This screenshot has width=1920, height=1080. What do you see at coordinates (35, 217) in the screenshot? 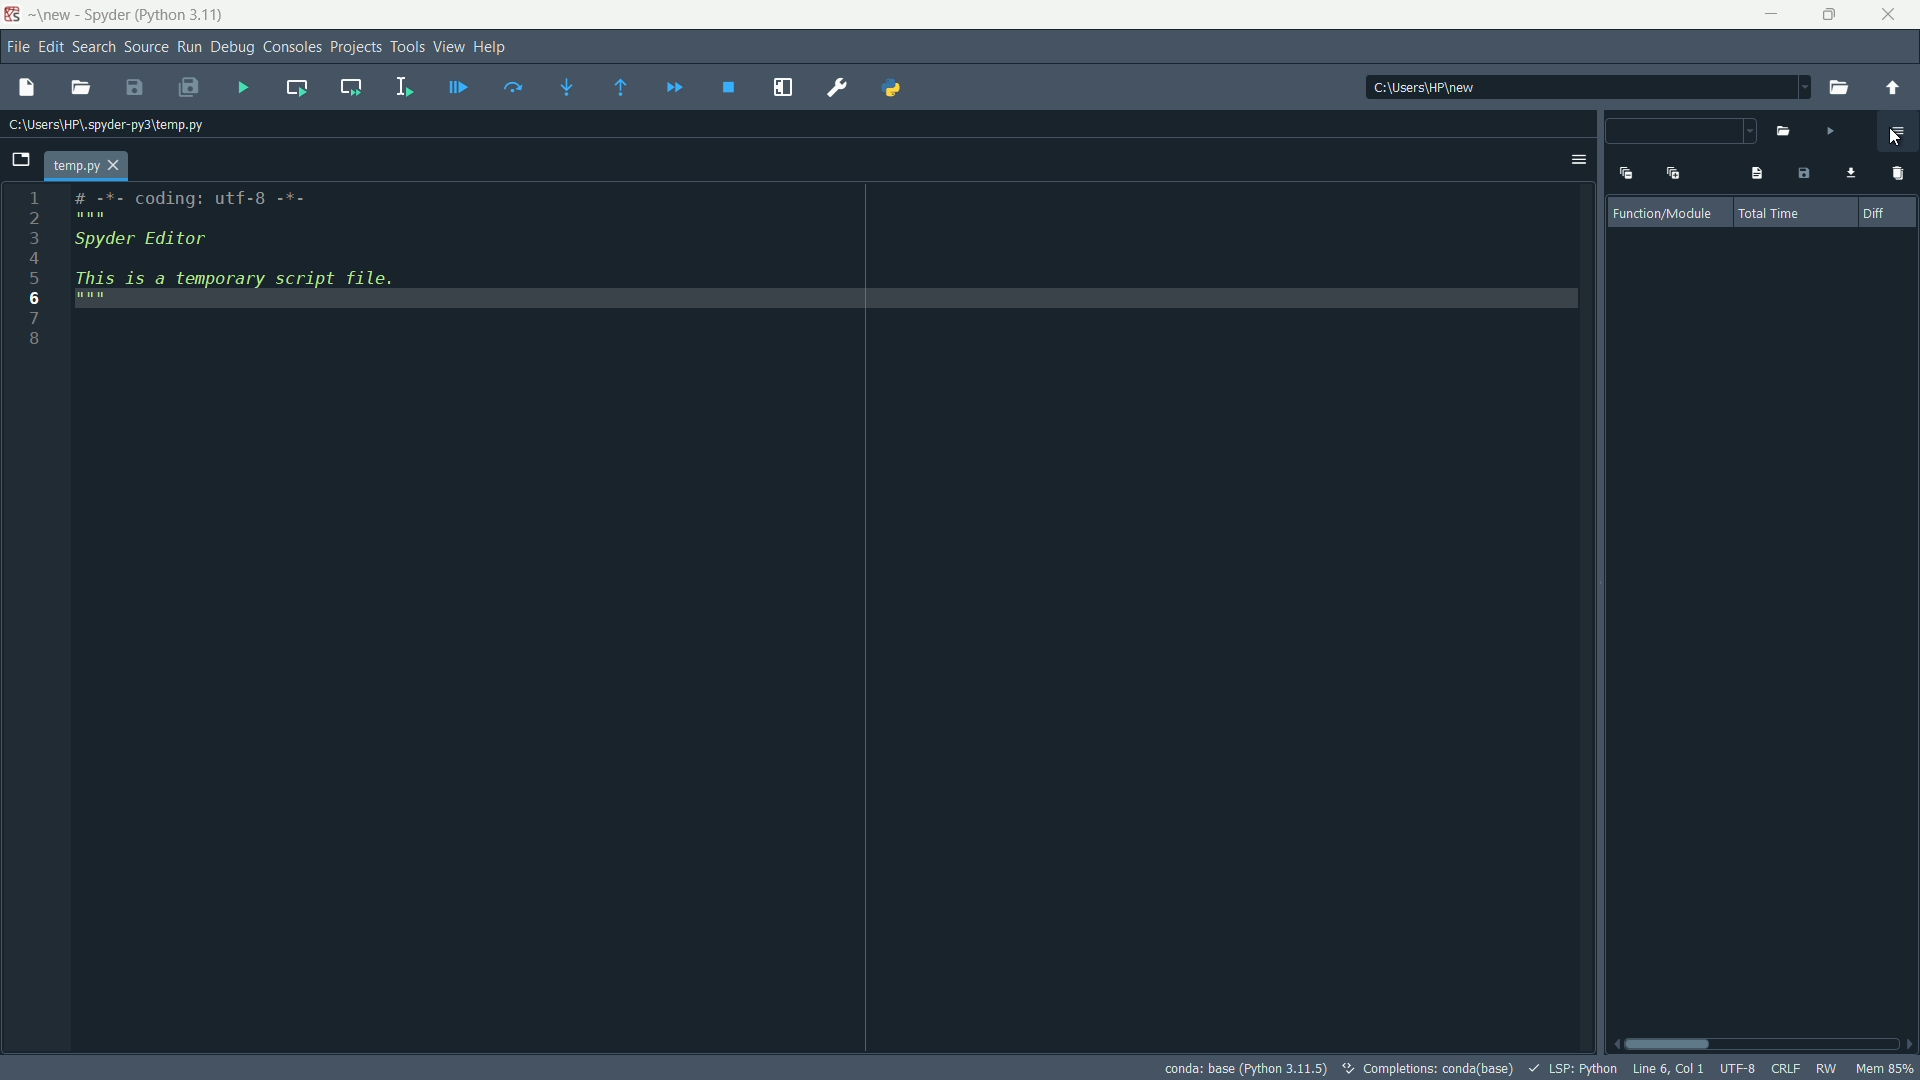
I see `2` at bounding box center [35, 217].